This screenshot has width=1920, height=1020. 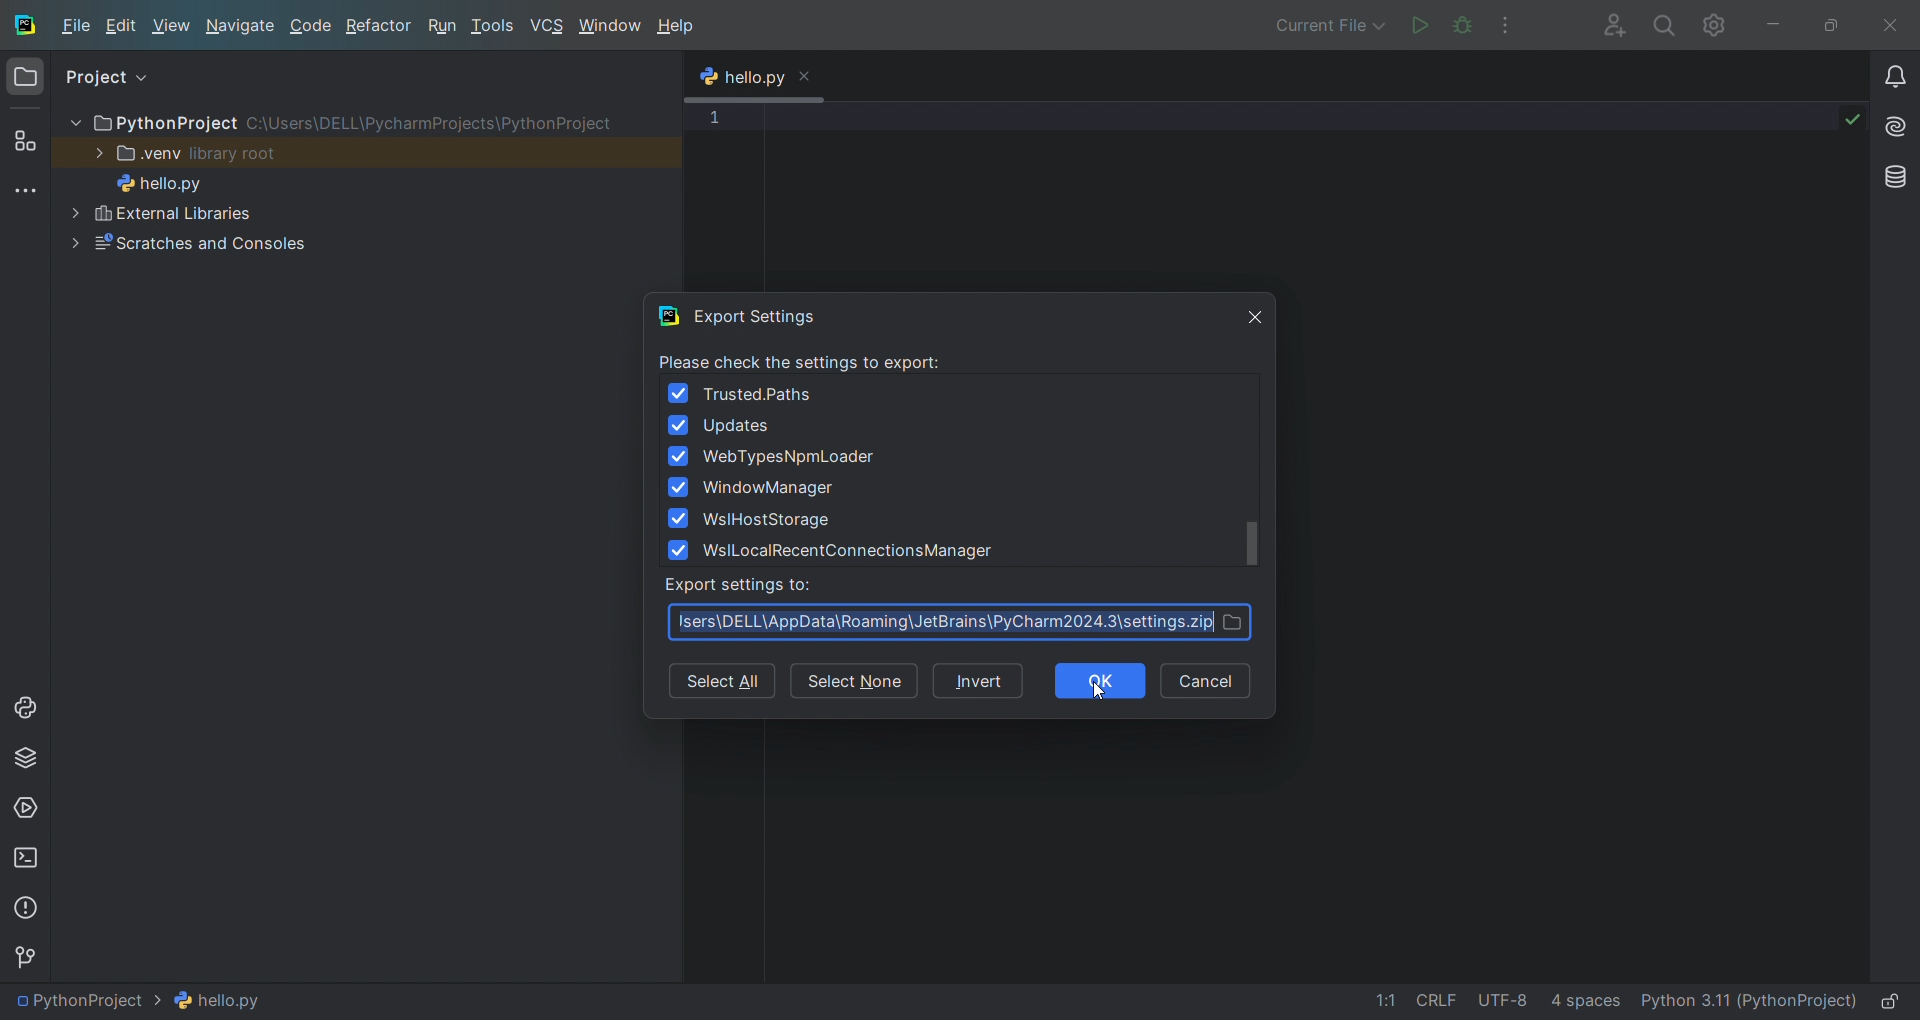 What do you see at coordinates (1895, 127) in the screenshot?
I see `ai assistant` at bounding box center [1895, 127].